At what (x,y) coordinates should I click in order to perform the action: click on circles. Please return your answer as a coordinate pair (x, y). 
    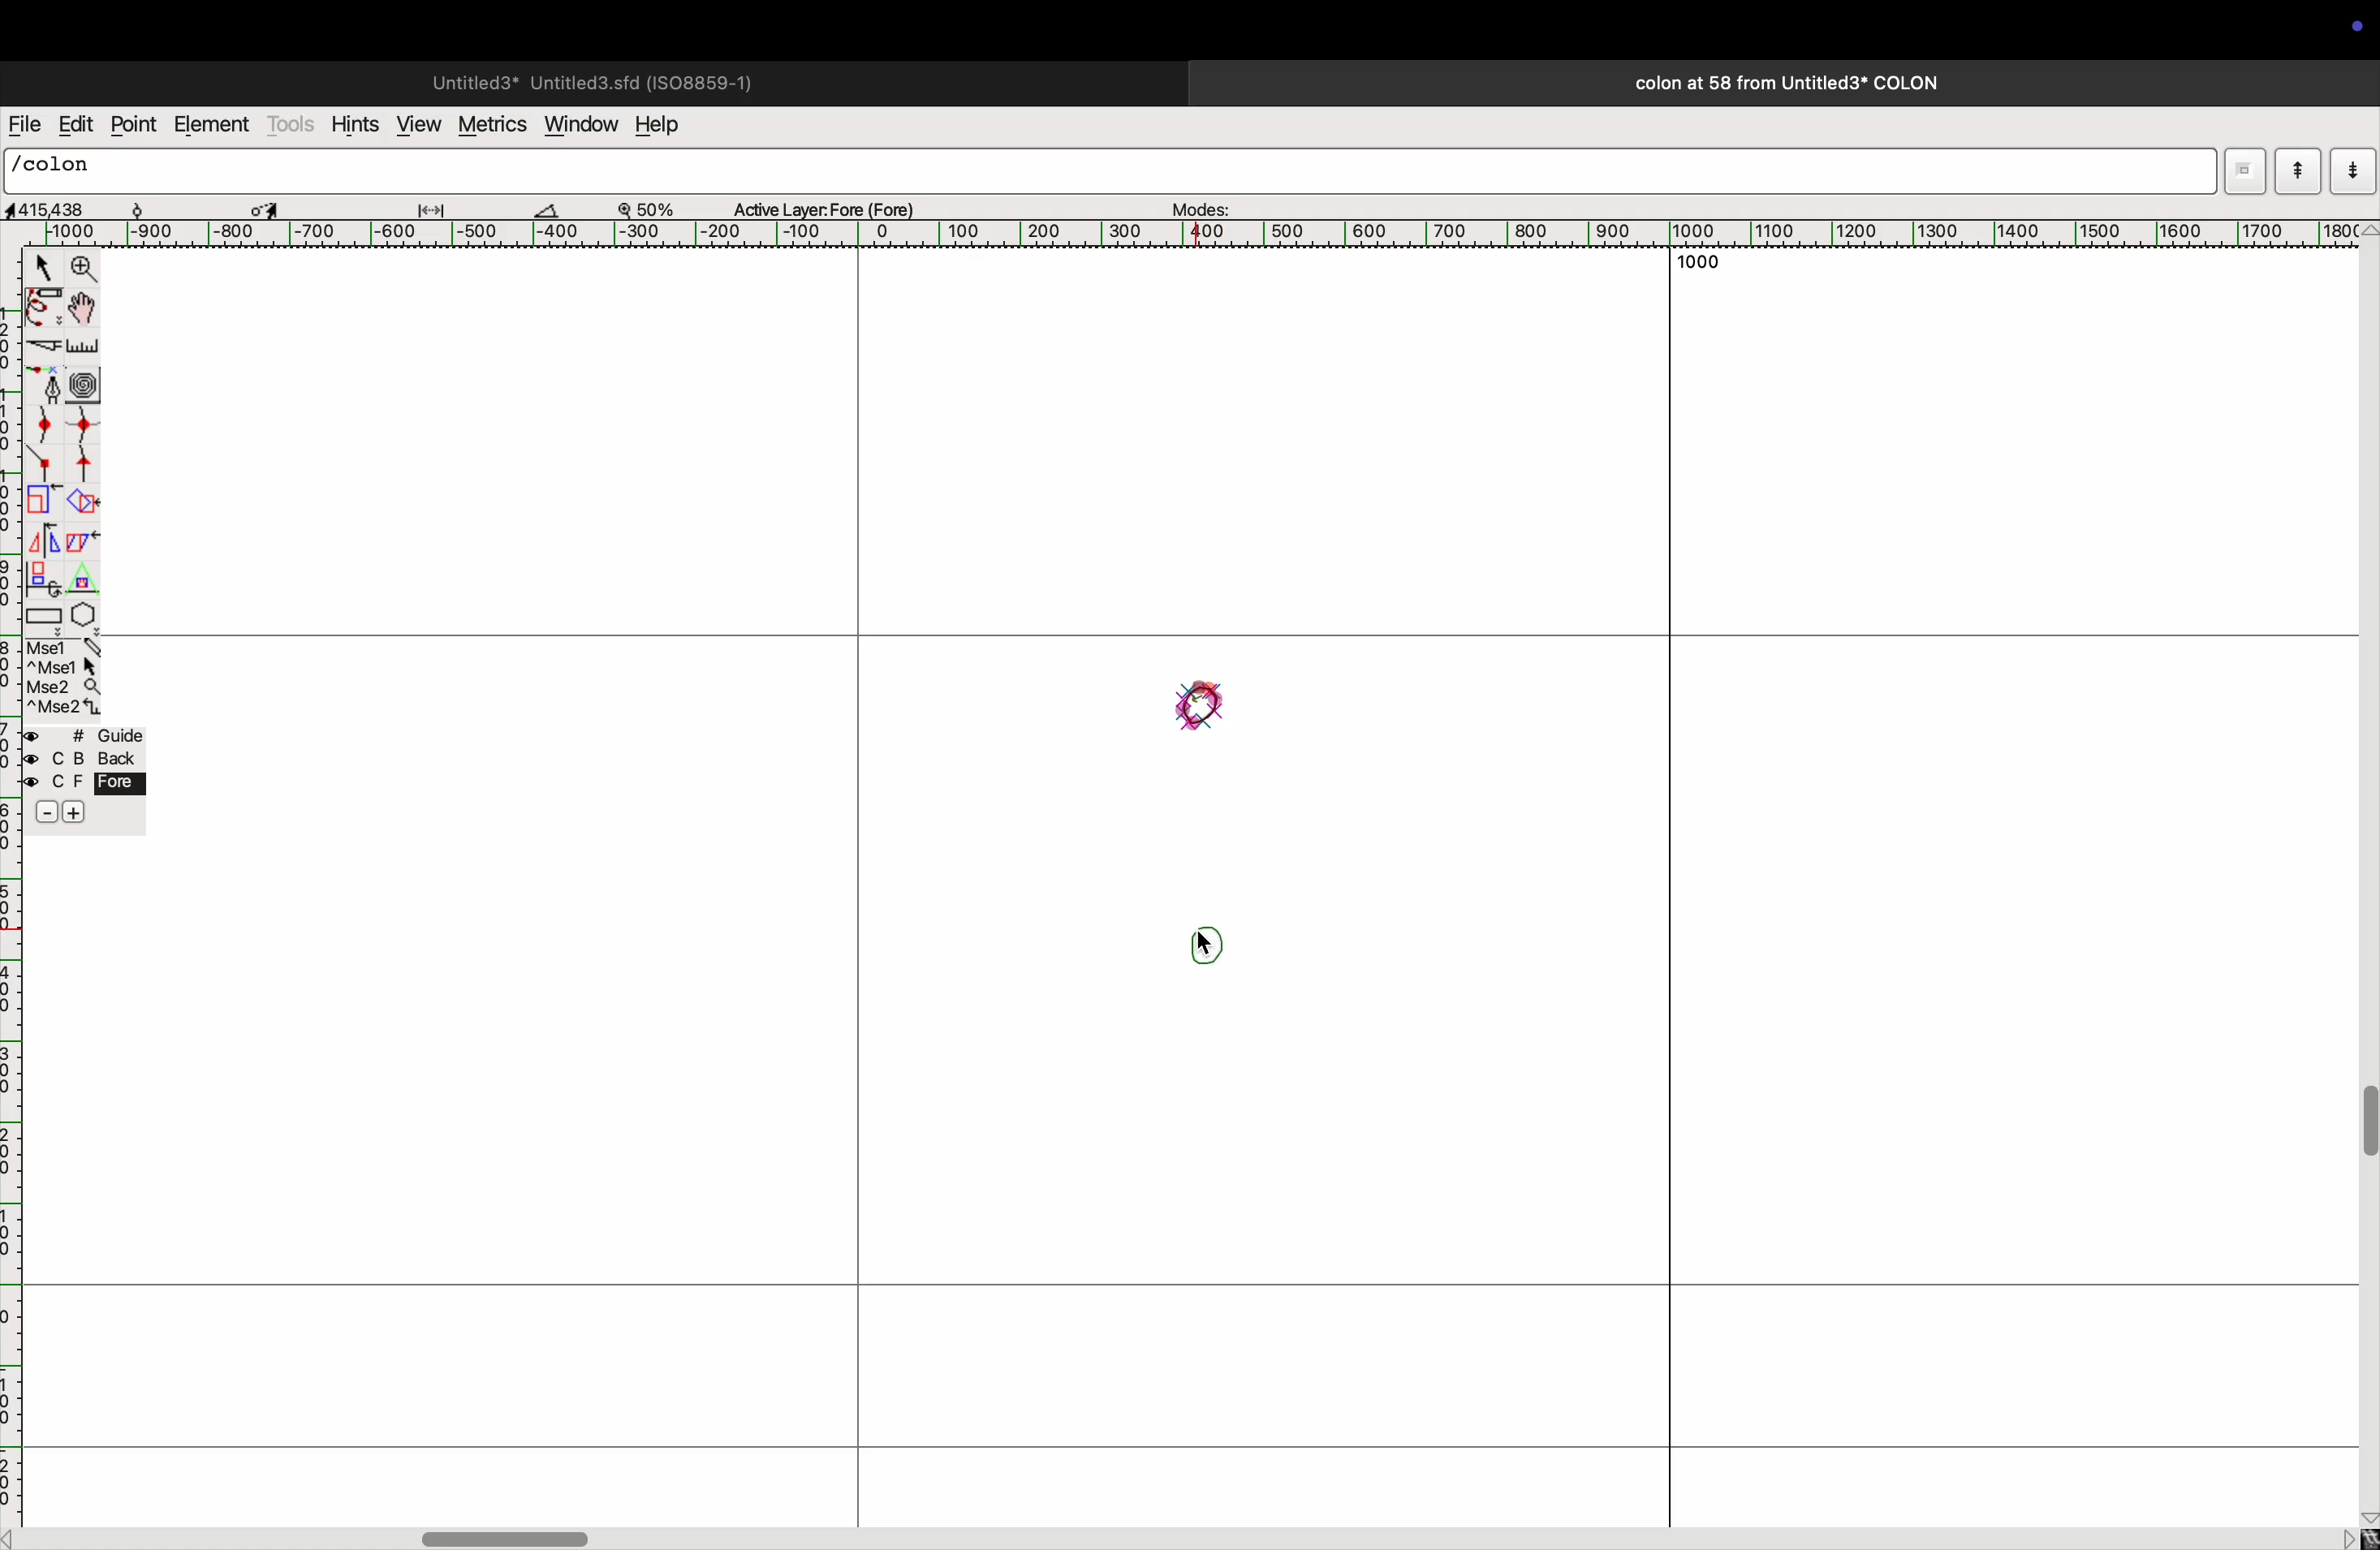
    Looking at the image, I should click on (88, 381).